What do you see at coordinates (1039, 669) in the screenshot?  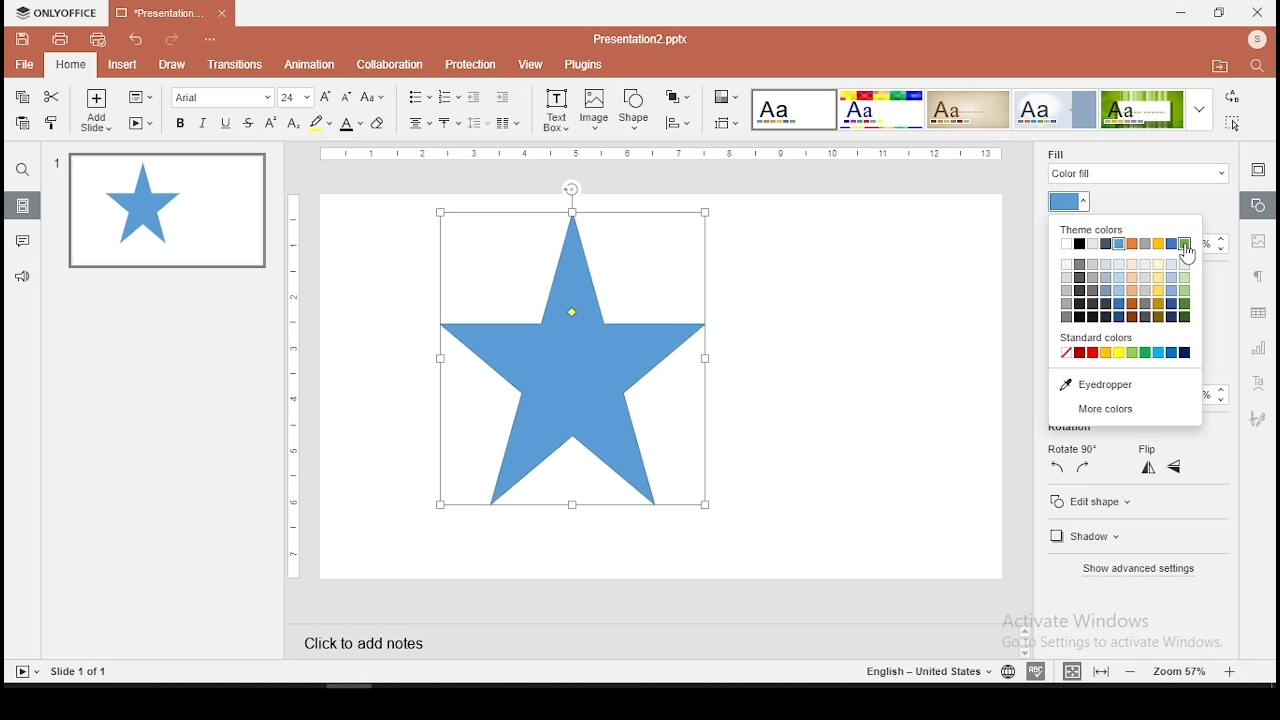 I see `spell check` at bounding box center [1039, 669].